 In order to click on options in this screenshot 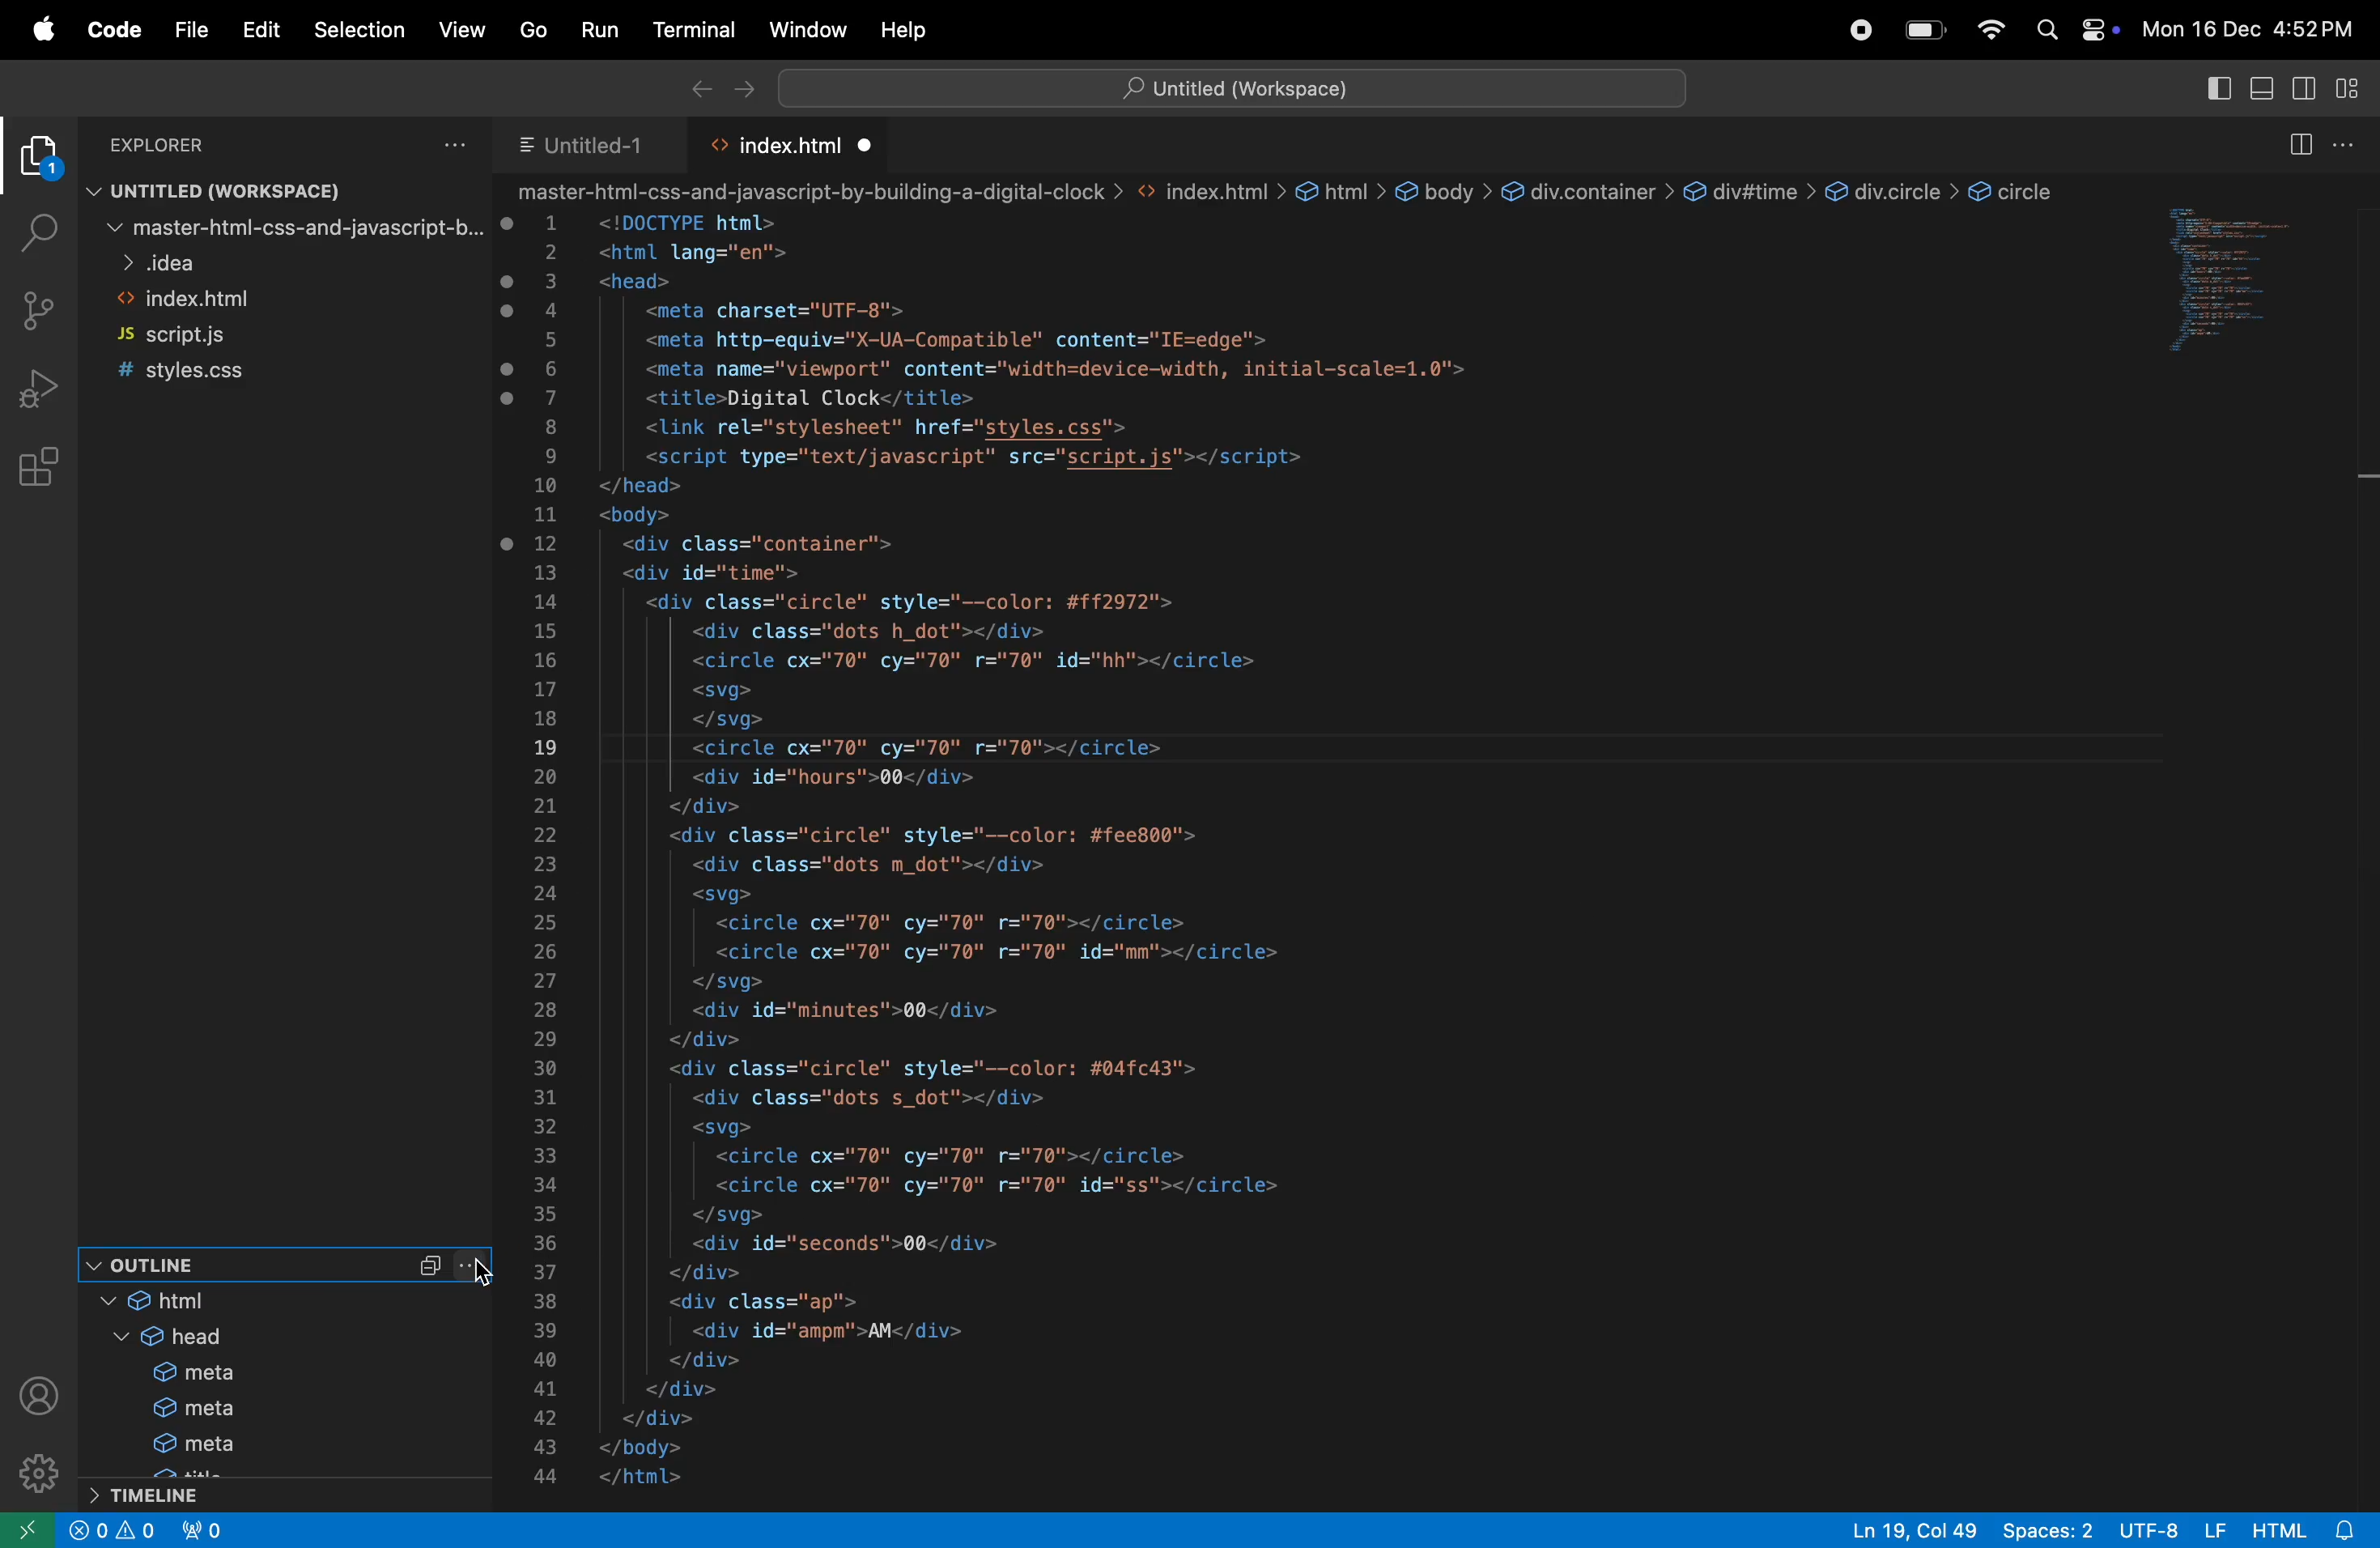, I will do `click(438, 146)`.